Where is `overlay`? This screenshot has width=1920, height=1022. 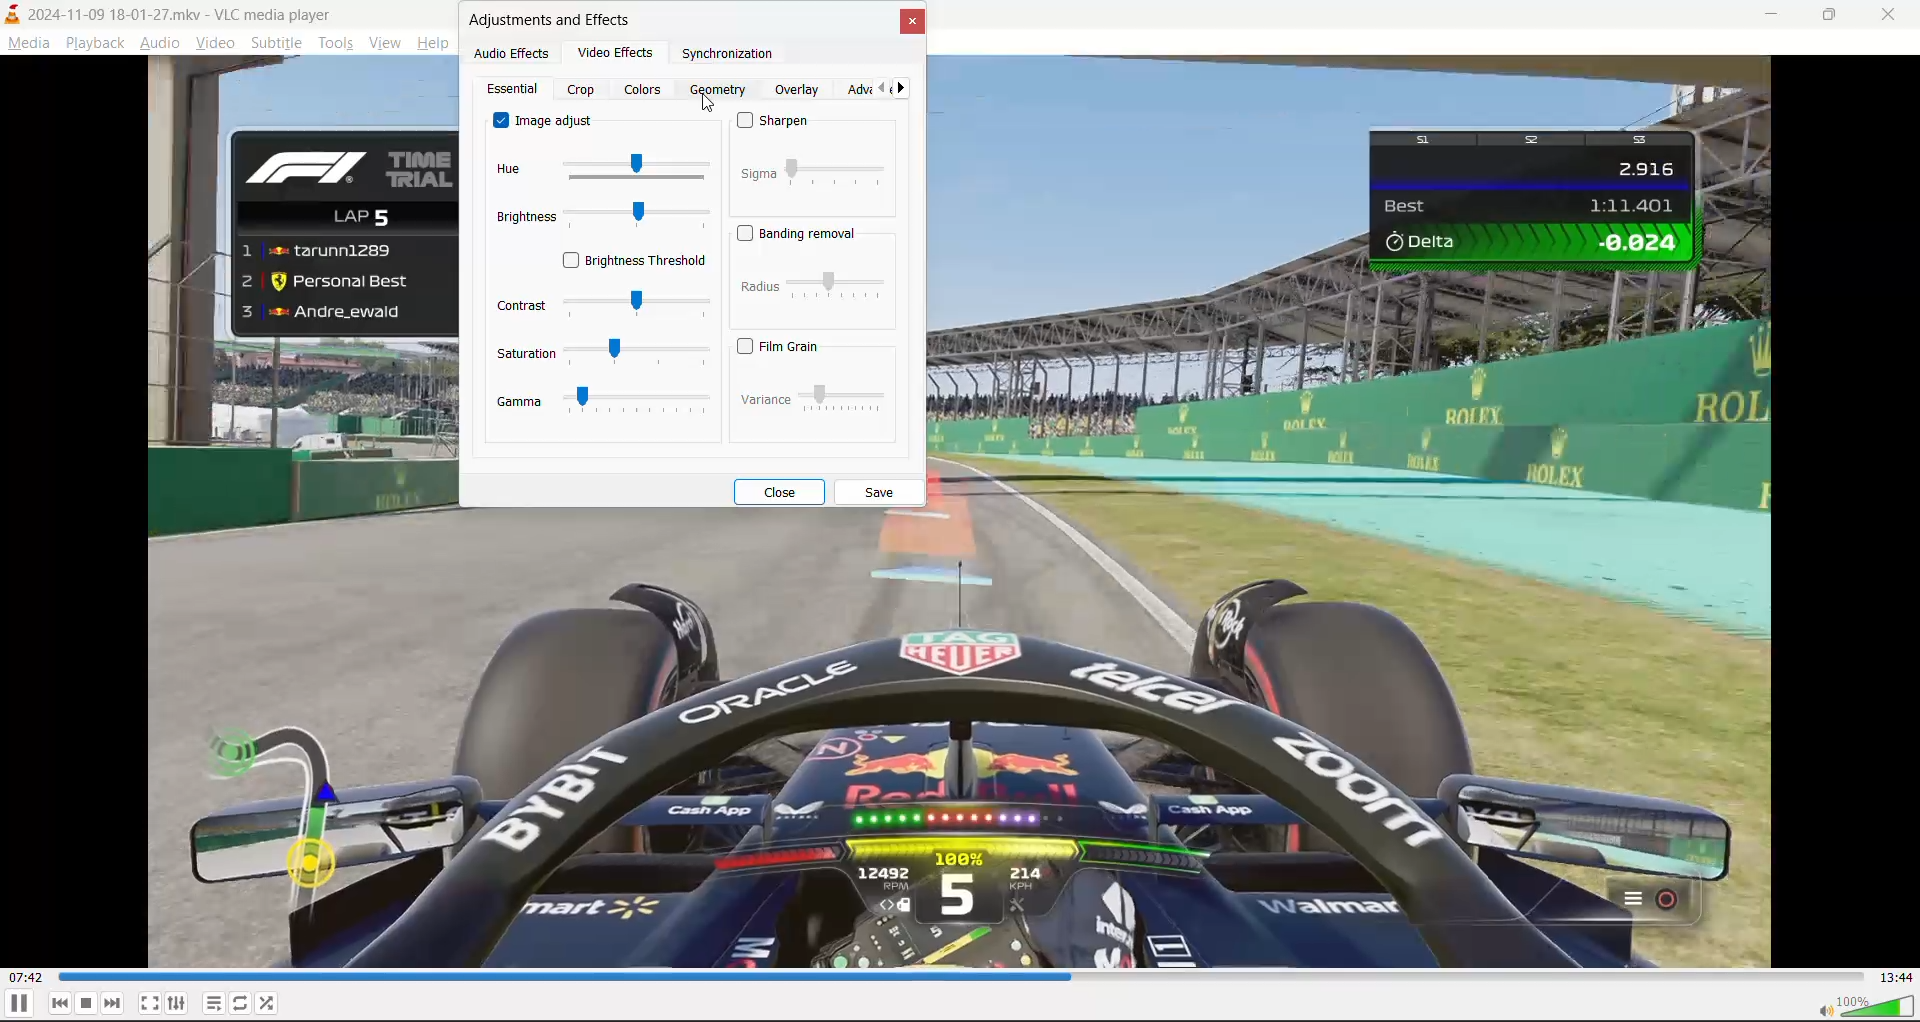 overlay is located at coordinates (797, 88).